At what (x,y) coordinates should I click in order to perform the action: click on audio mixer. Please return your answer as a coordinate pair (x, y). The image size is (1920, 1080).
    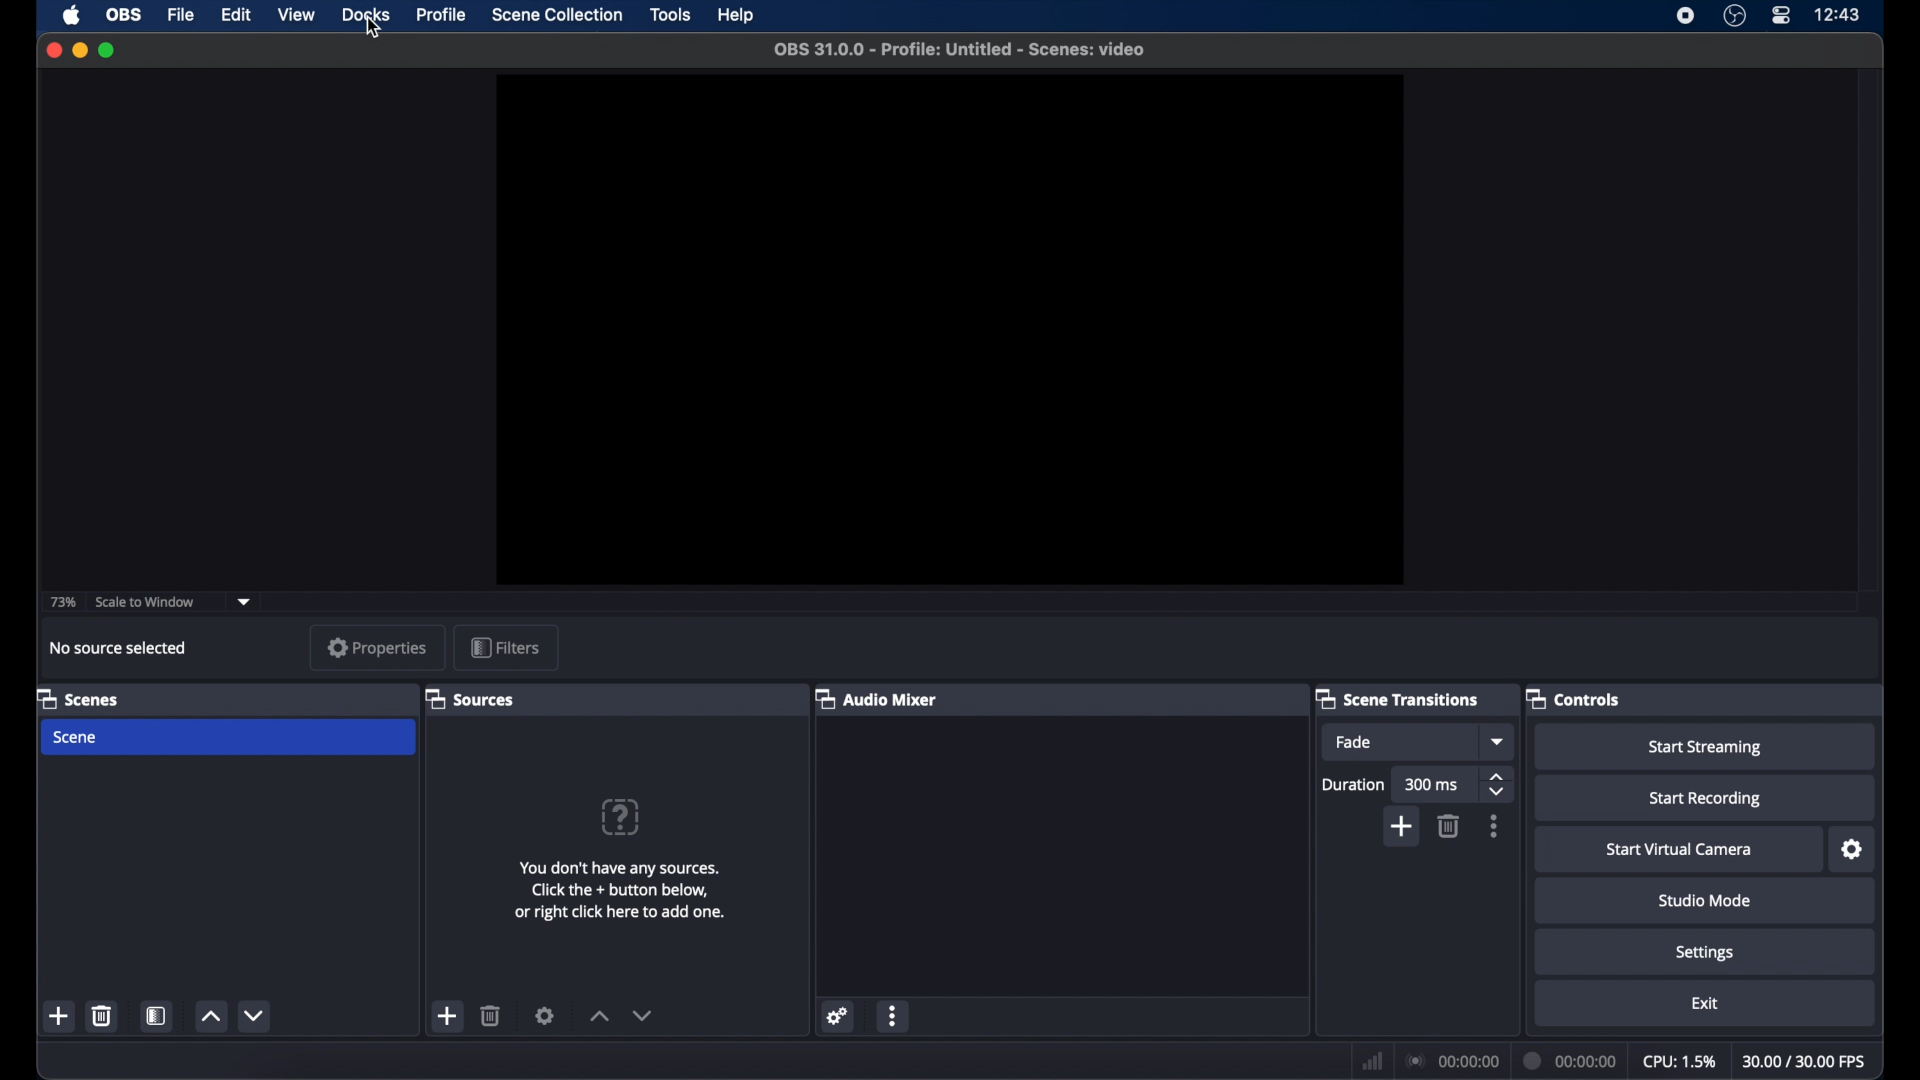
    Looking at the image, I should click on (876, 699).